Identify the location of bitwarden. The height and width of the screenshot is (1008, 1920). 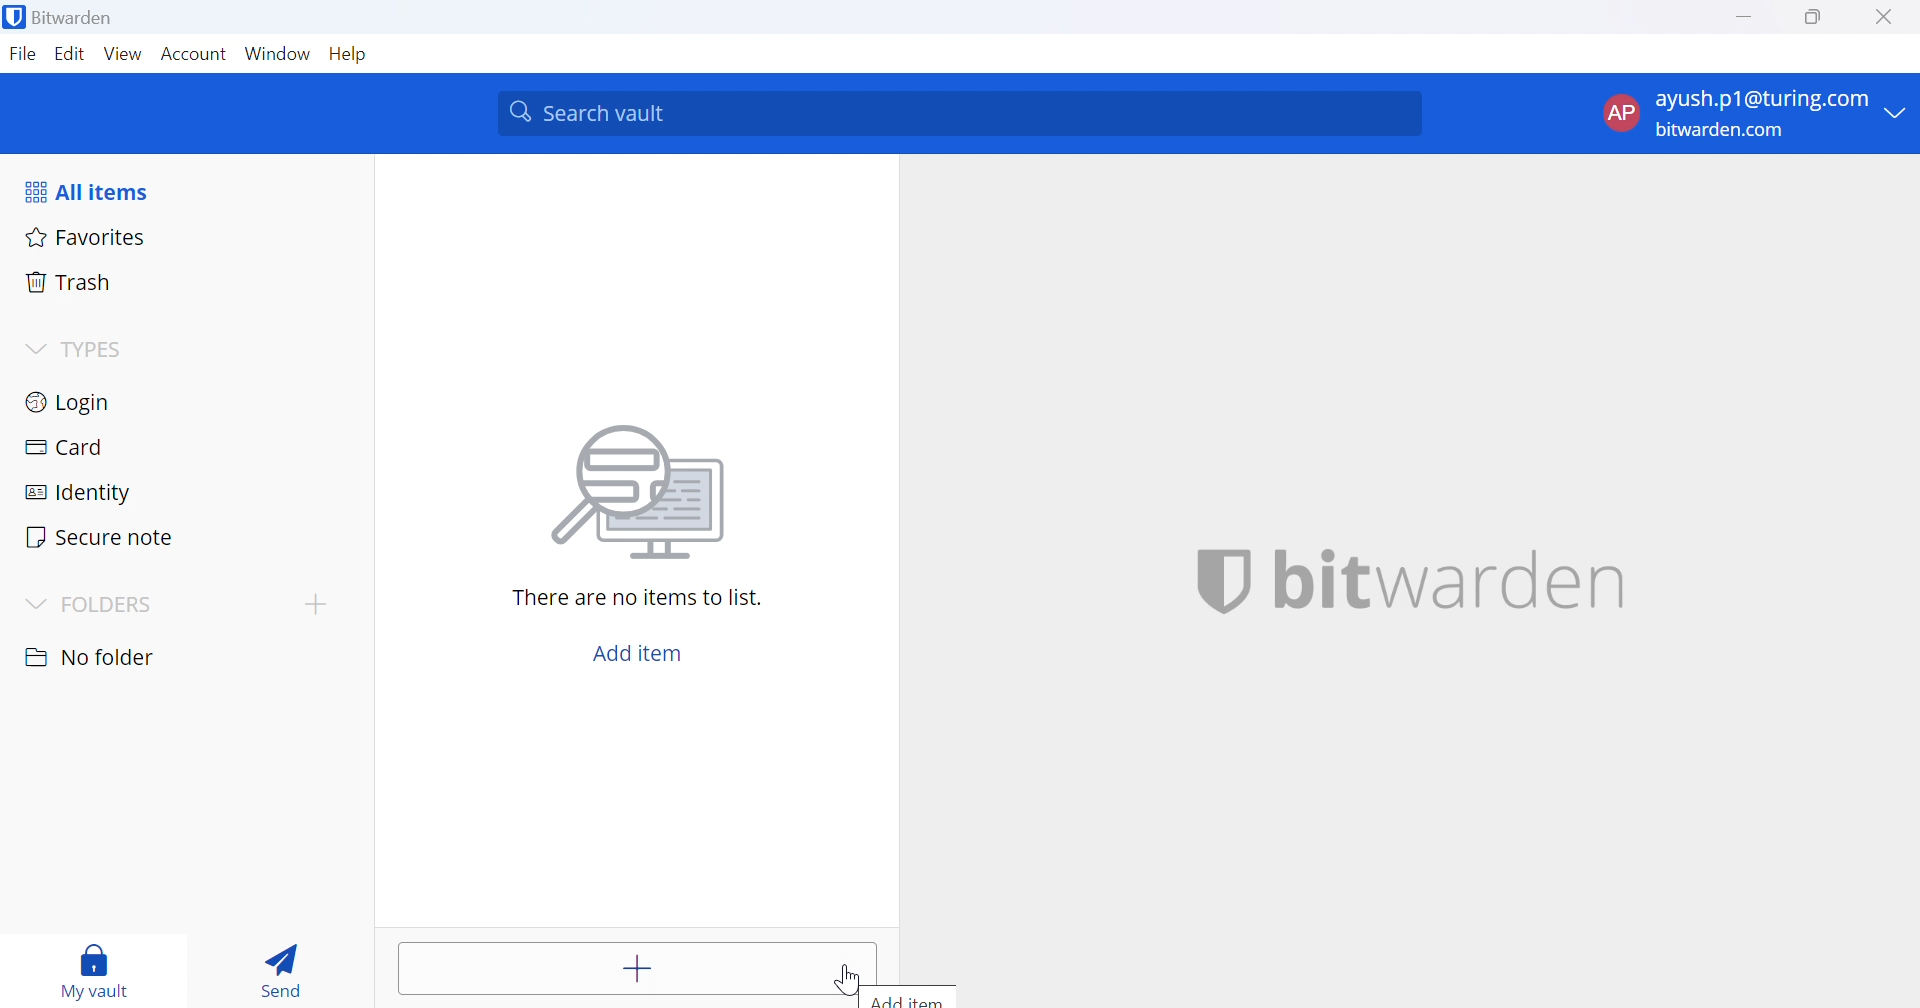
(1411, 583).